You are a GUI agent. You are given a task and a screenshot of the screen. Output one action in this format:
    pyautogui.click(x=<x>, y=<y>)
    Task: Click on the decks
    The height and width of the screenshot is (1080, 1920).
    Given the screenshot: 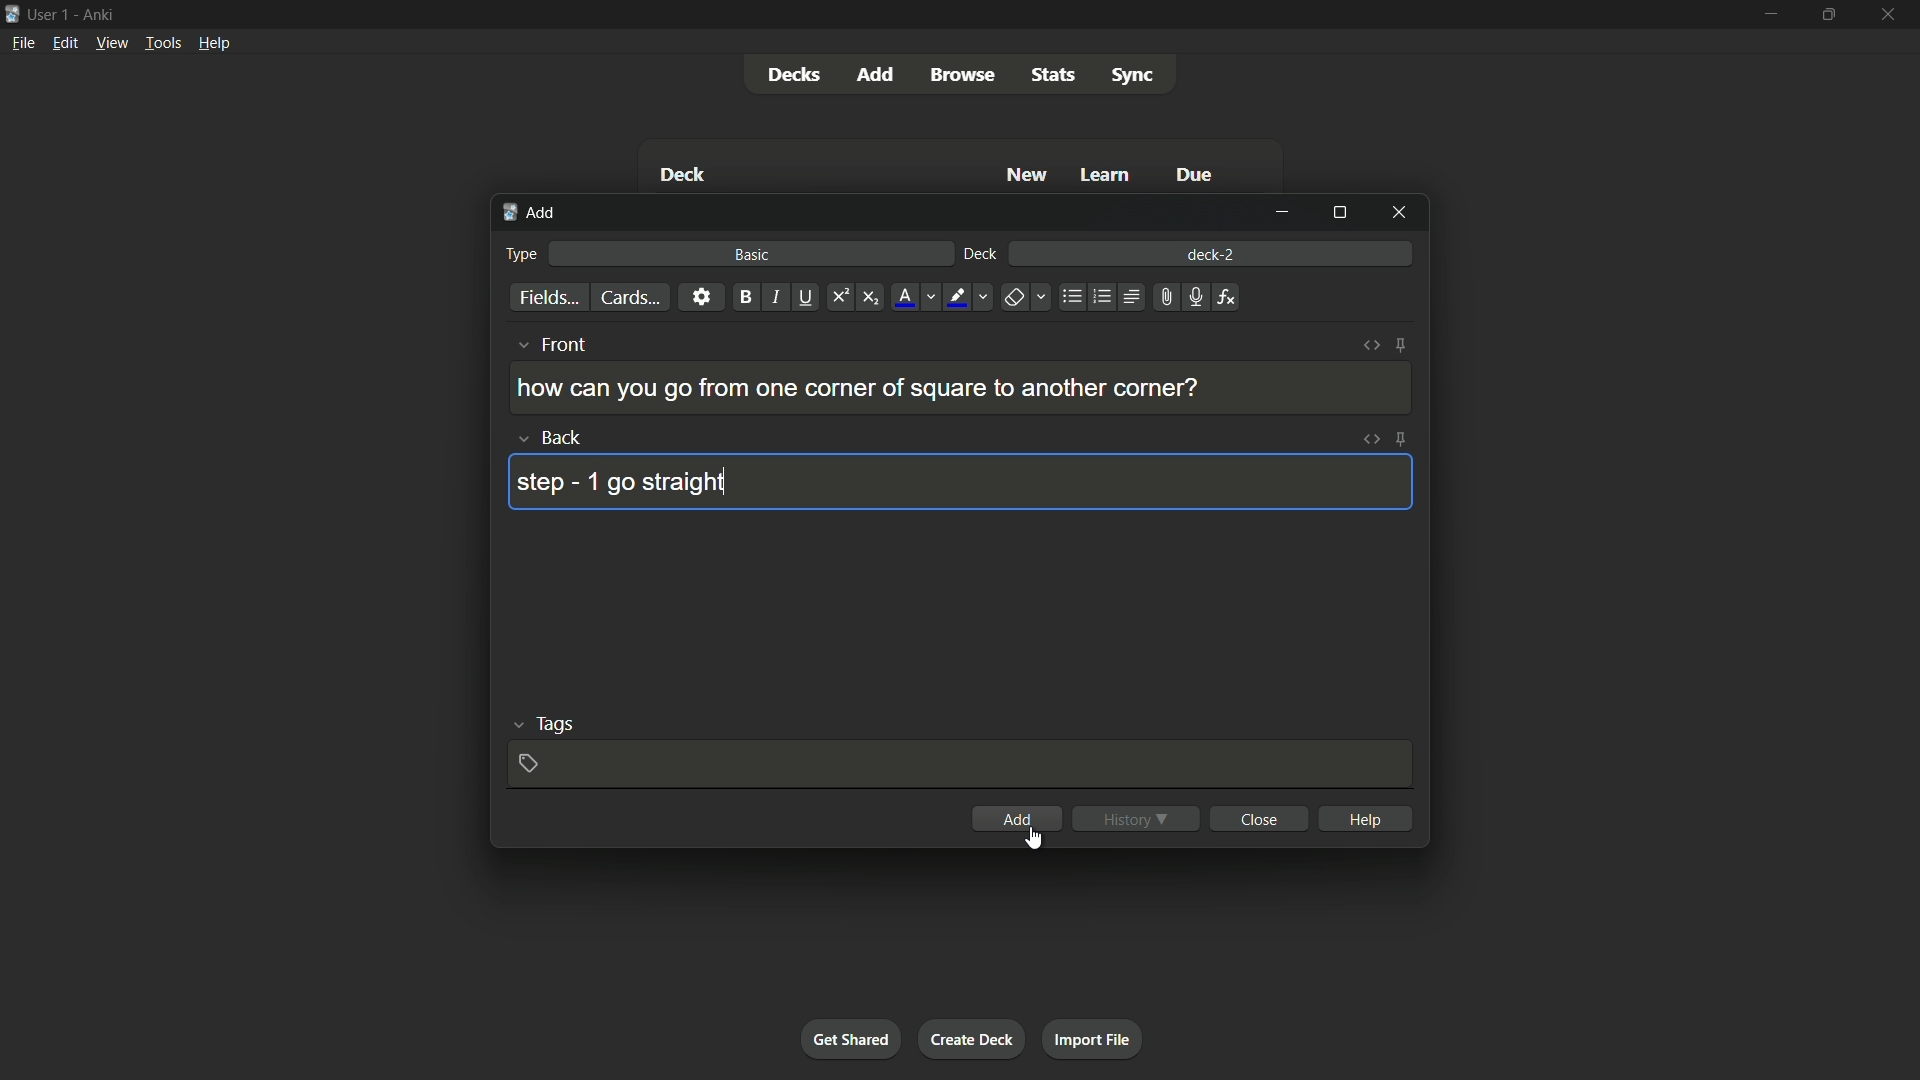 What is the action you would take?
    pyautogui.click(x=791, y=74)
    